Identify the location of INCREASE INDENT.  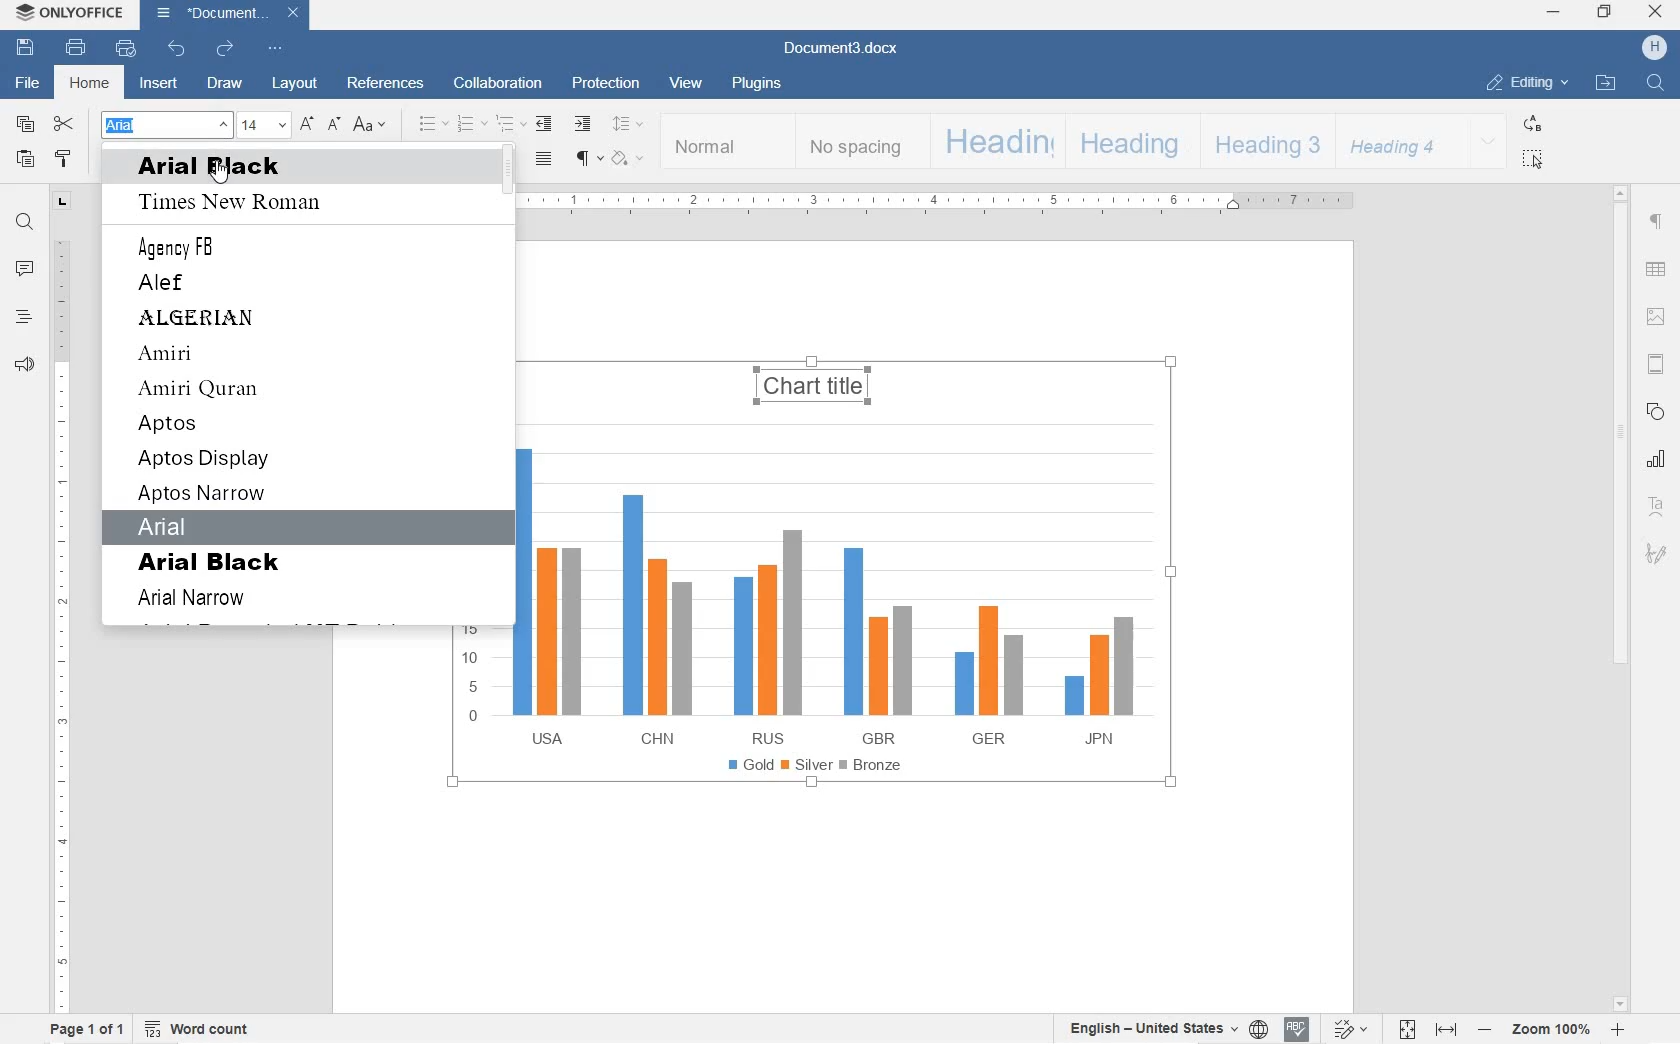
(584, 125).